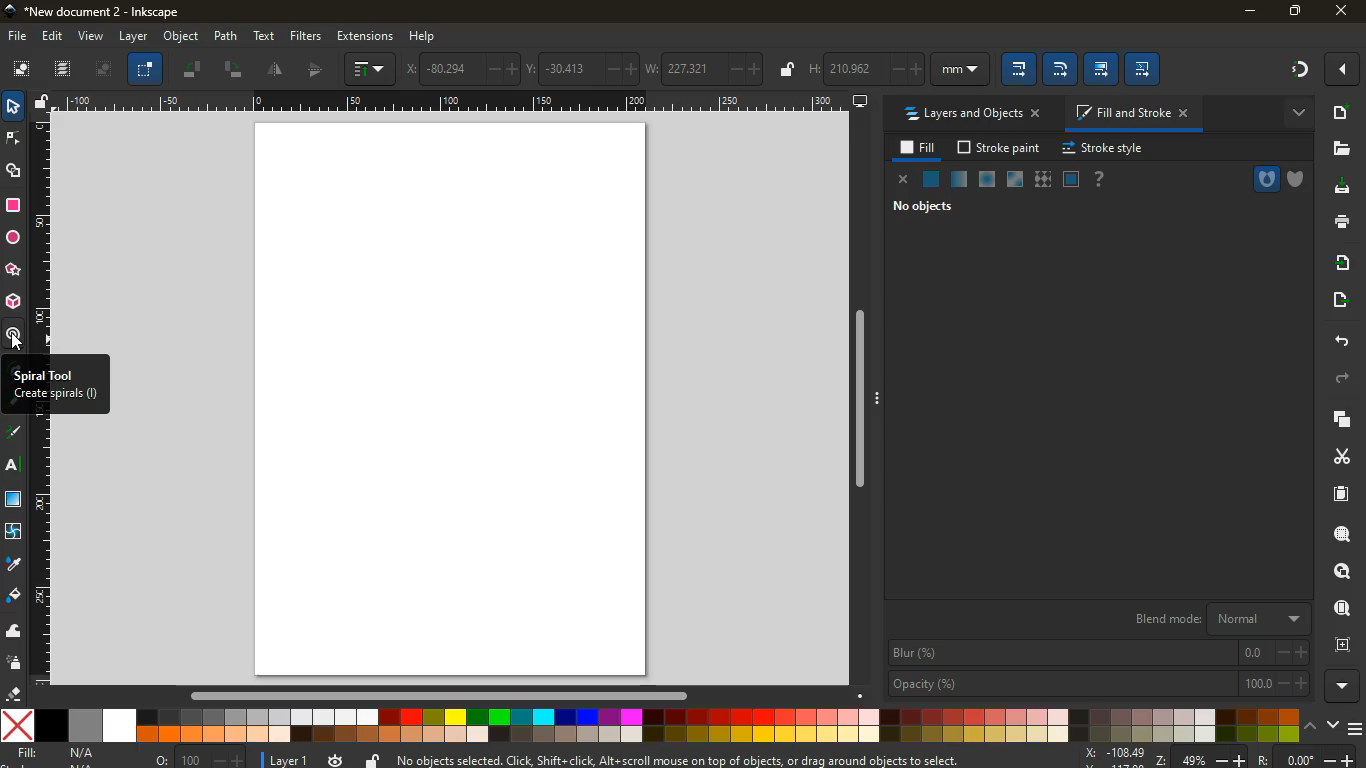 The width and height of the screenshot is (1366, 768). What do you see at coordinates (452, 102) in the screenshot?
I see `` at bounding box center [452, 102].